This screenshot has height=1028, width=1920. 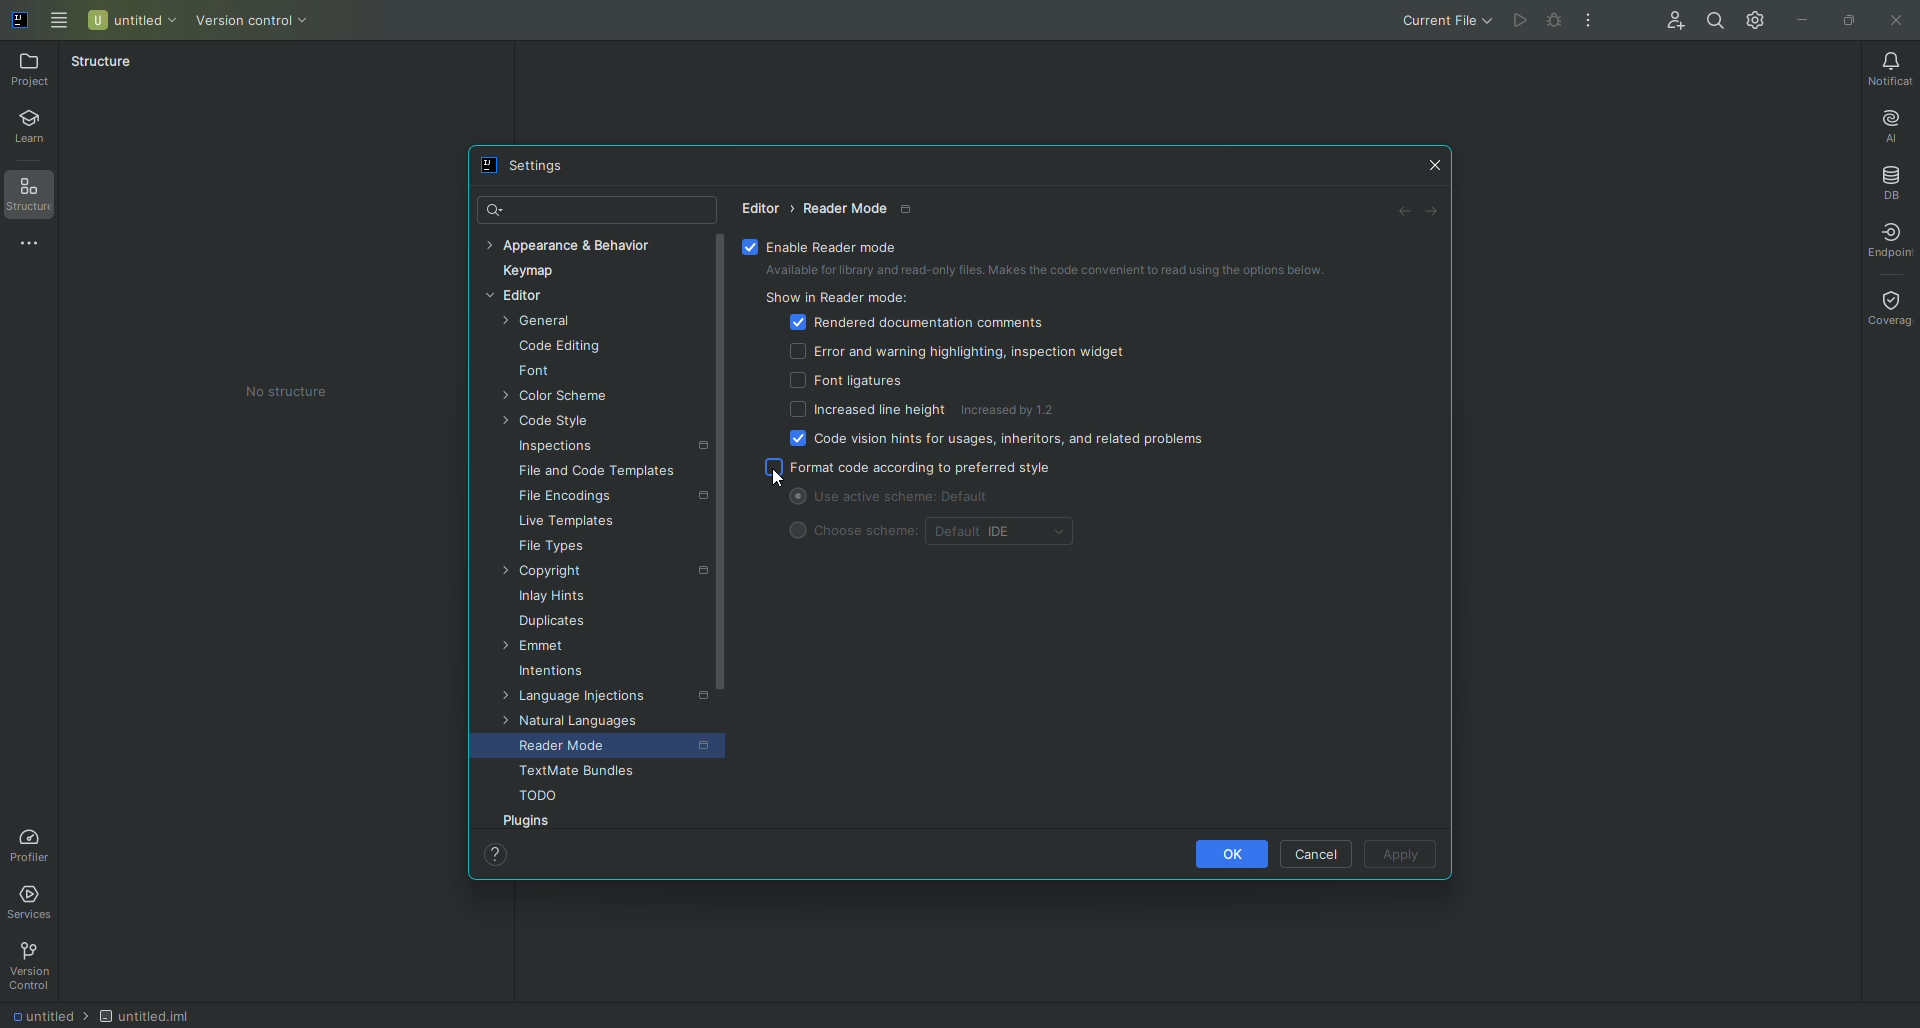 I want to click on File and code templates, so click(x=590, y=471).